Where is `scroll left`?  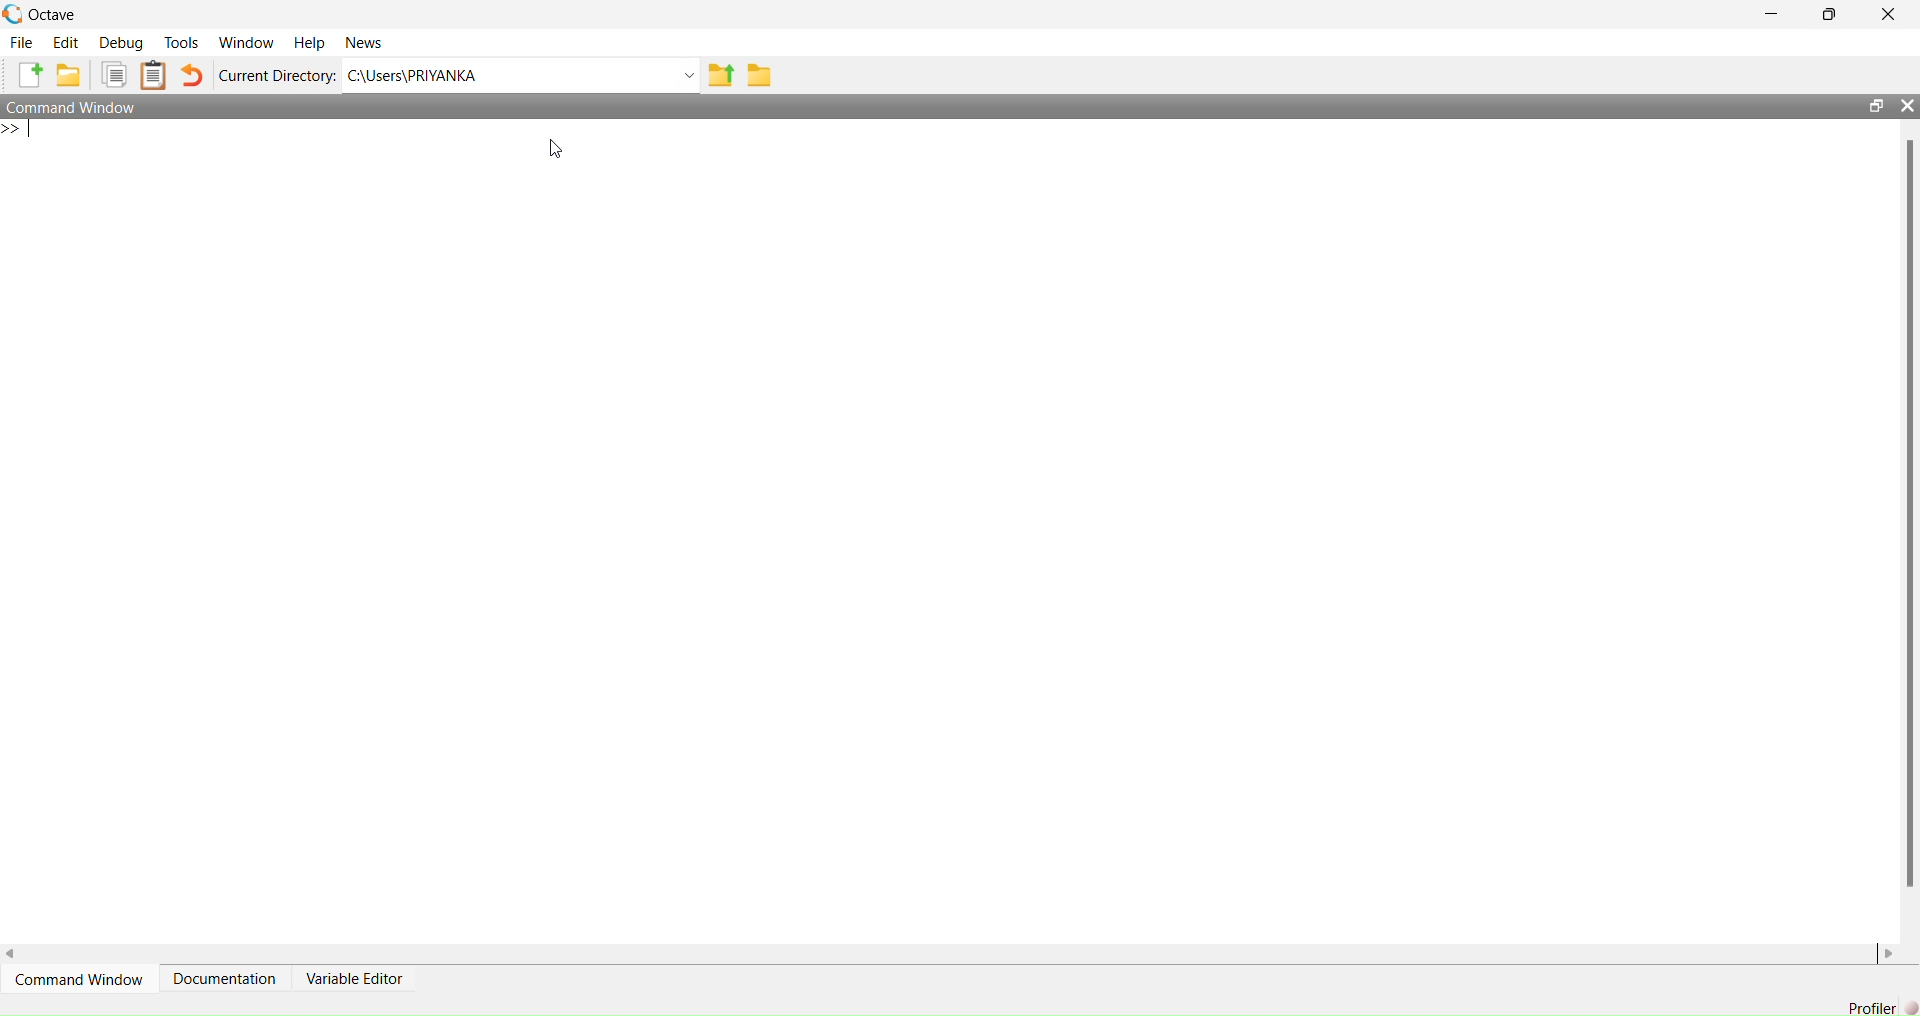 scroll left is located at coordinates (12, 956).